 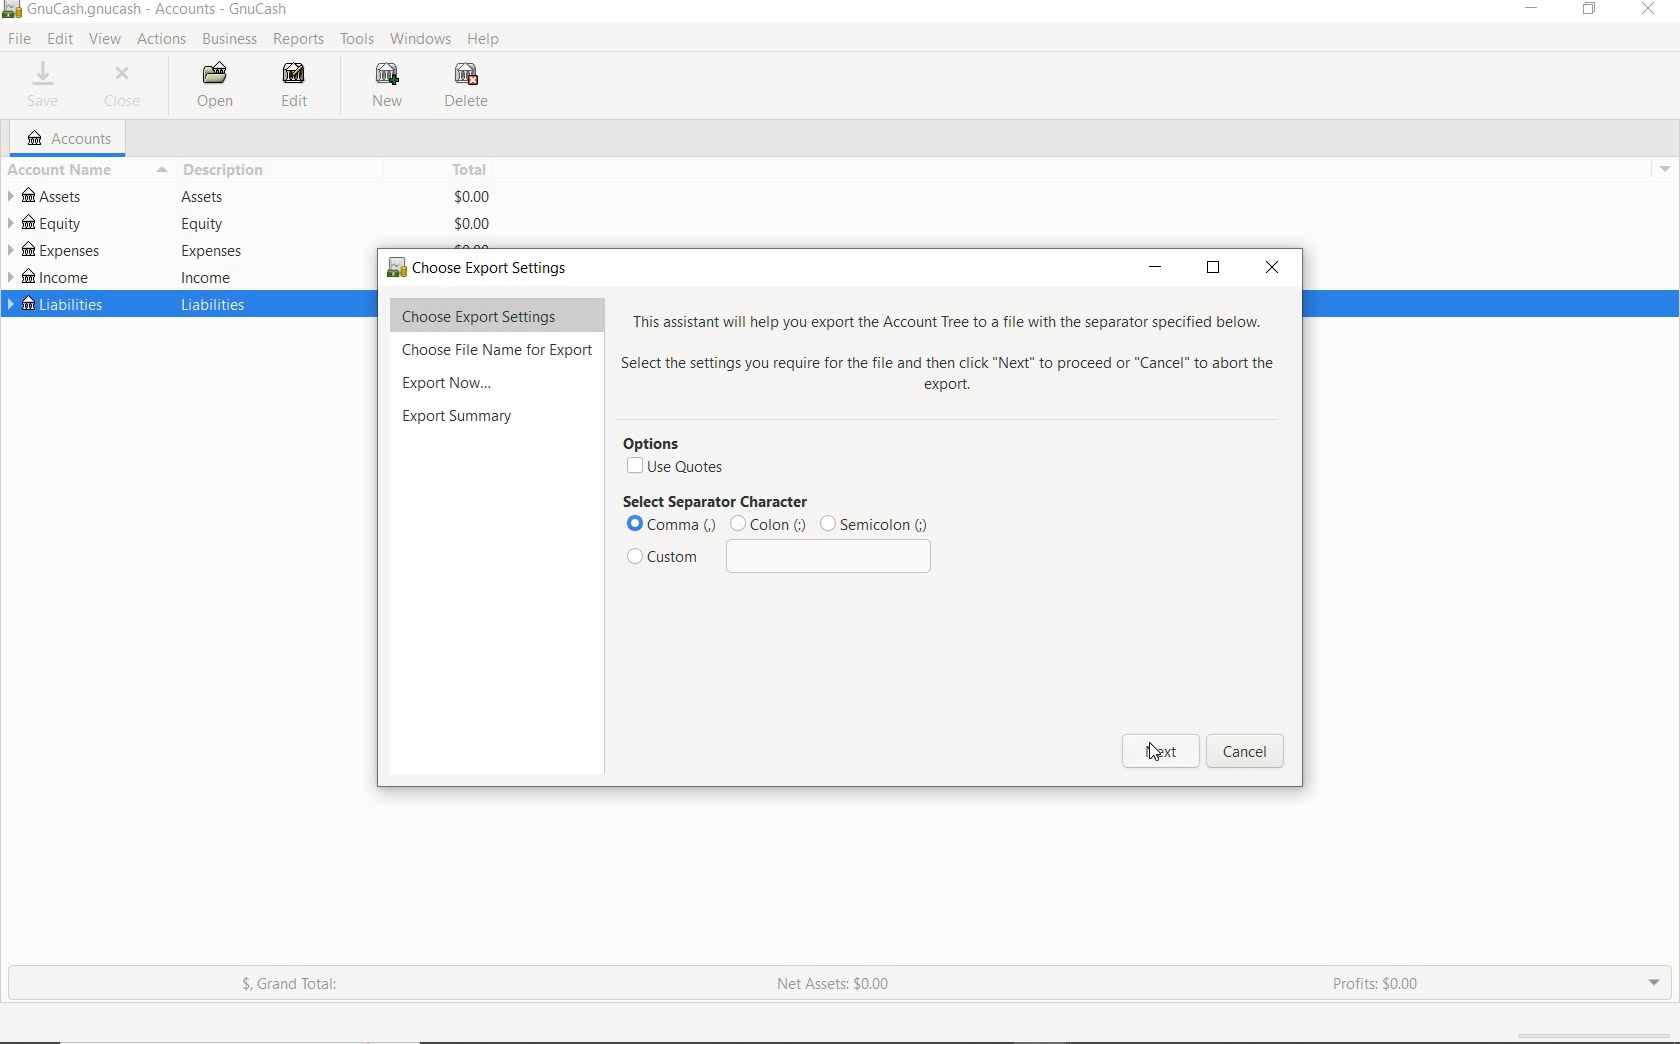 I want to click on EDIT, so click(x=290, y=88).